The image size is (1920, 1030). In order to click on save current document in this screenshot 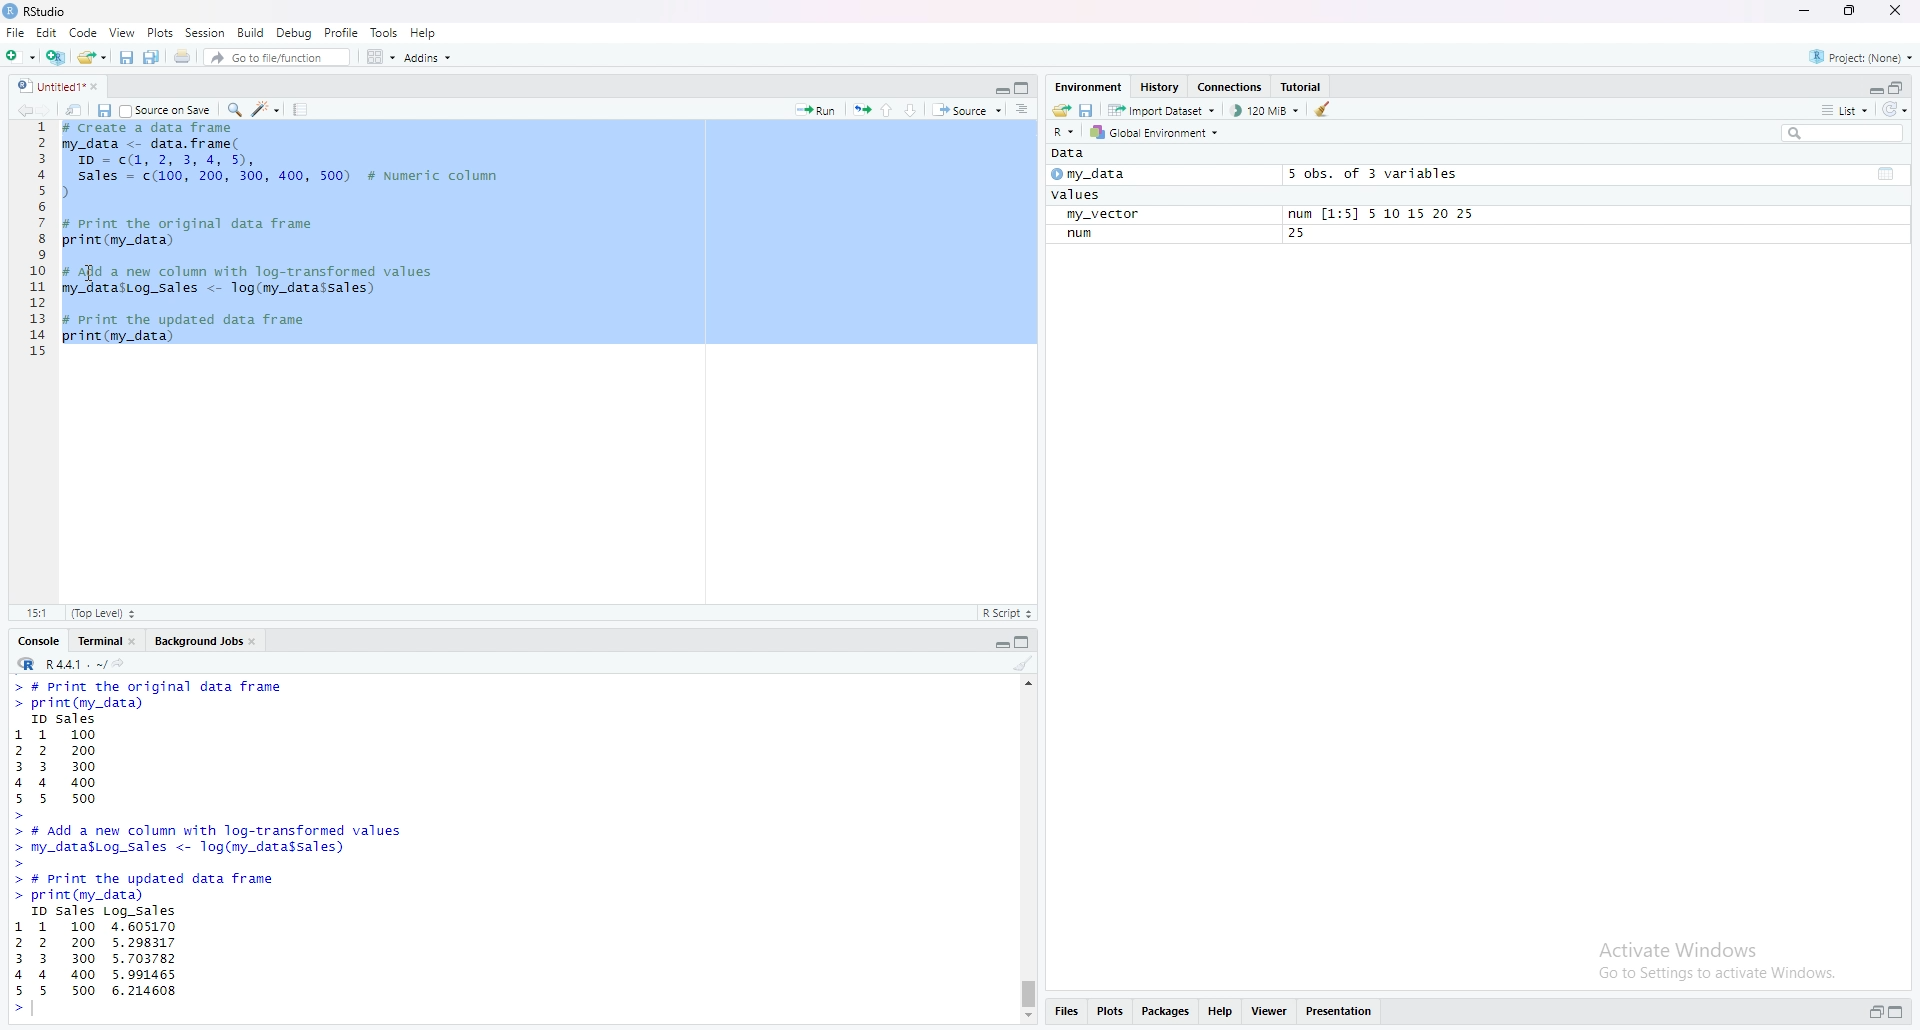, I will do `click(128, 59)`.